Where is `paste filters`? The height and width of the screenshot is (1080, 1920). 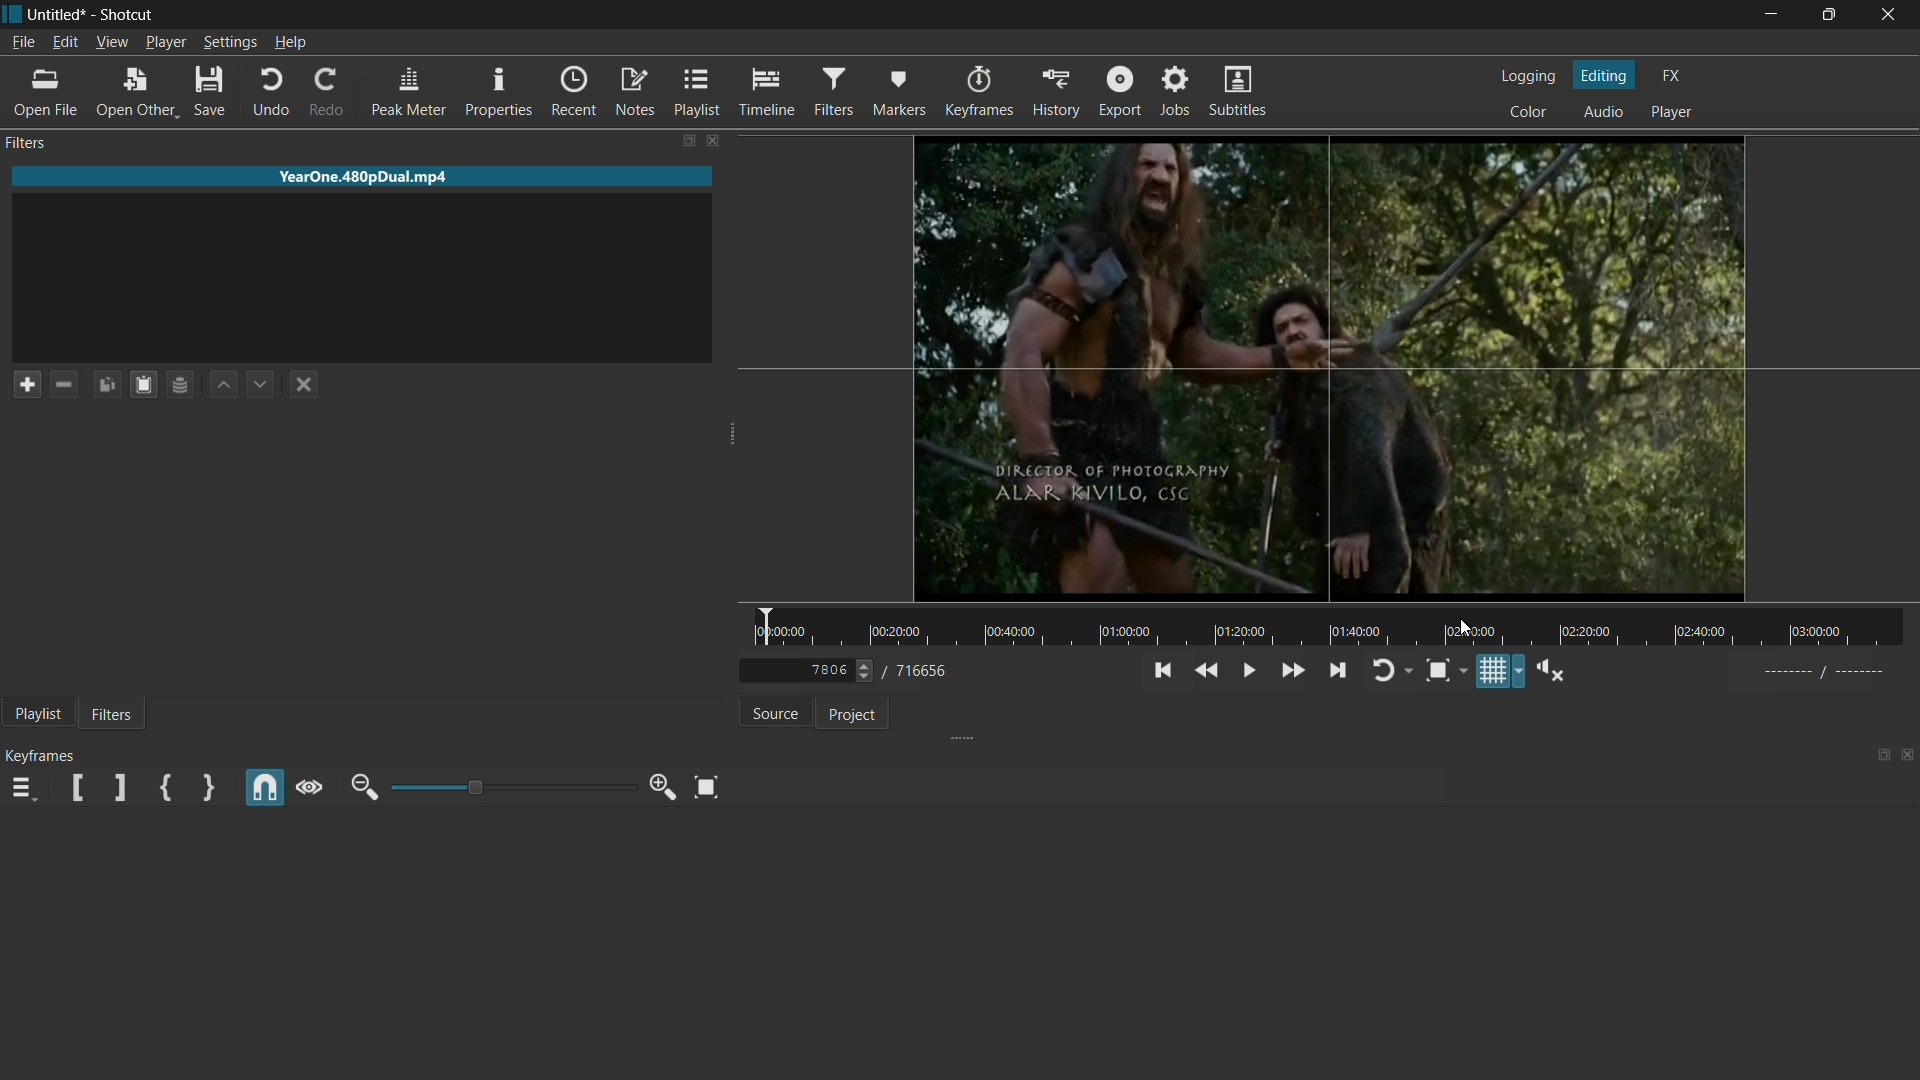
paste filters is located at coordinates (143, 385).